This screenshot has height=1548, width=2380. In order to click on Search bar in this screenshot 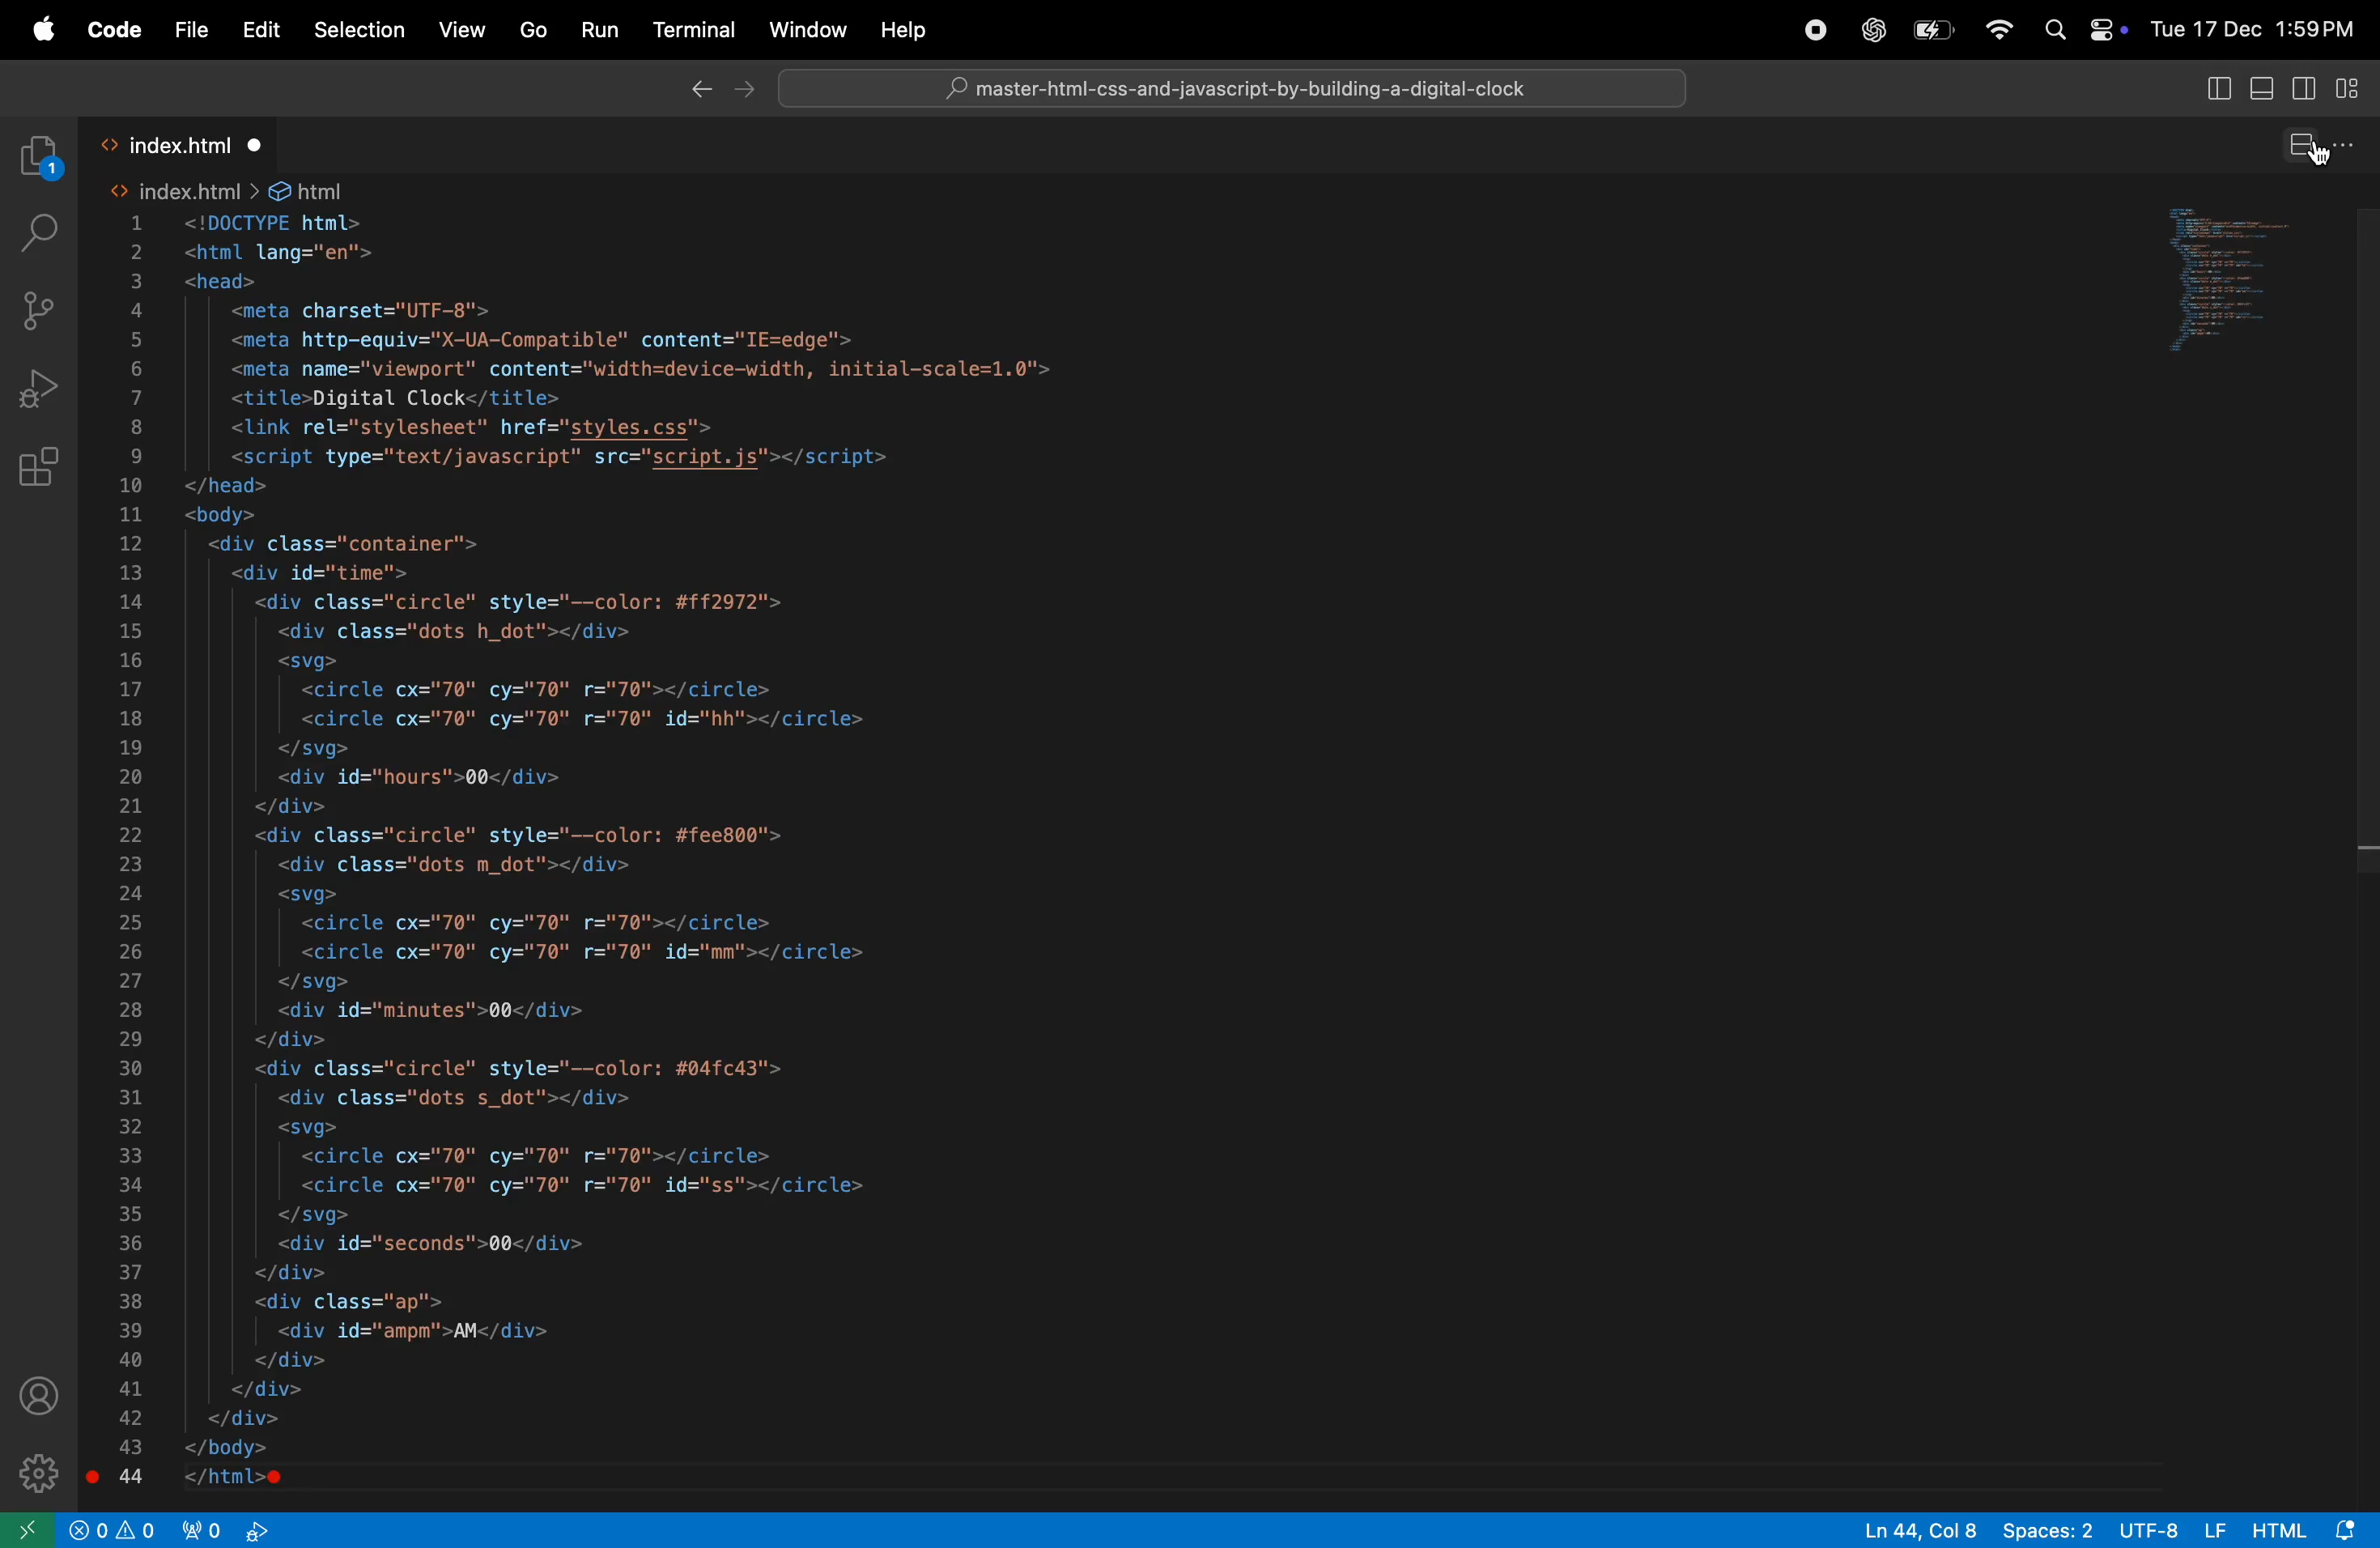, I will do `click(1236, 89)`.